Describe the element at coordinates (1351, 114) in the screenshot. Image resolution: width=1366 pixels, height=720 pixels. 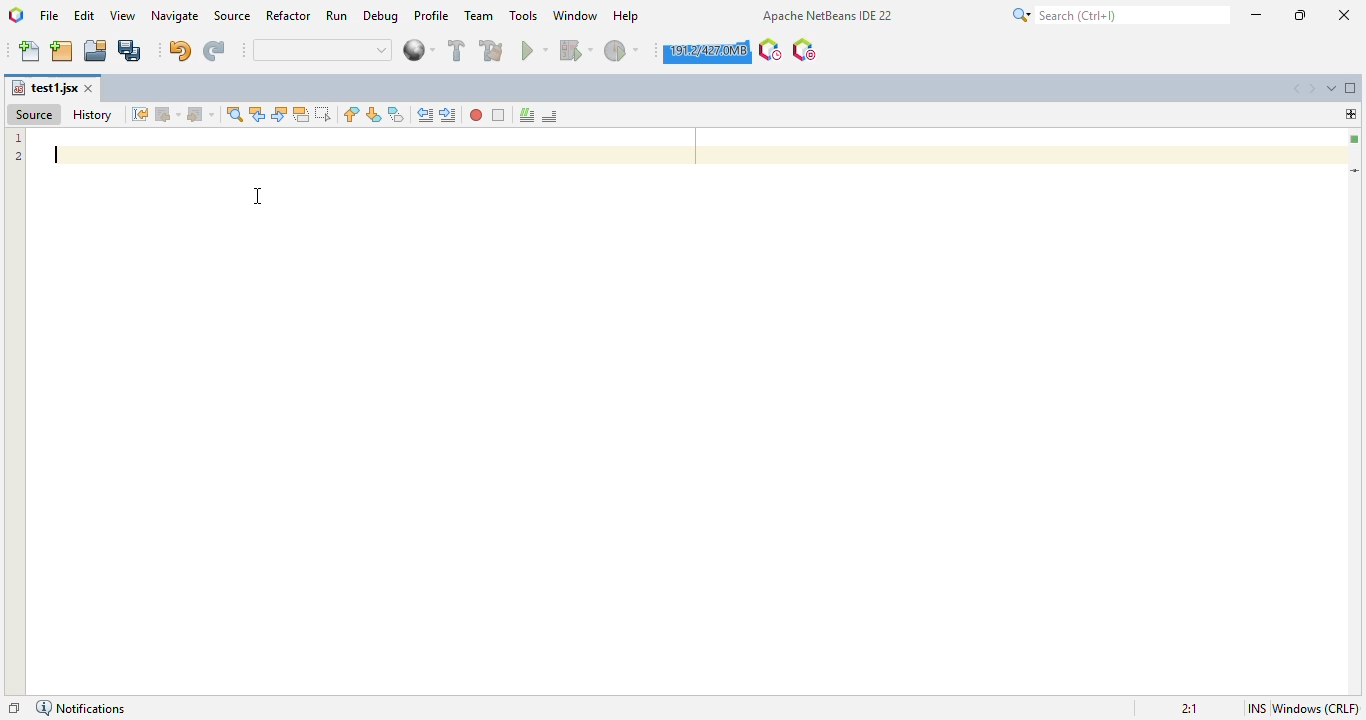
I see `drag me to split this window horizontally or vertically` at that location.